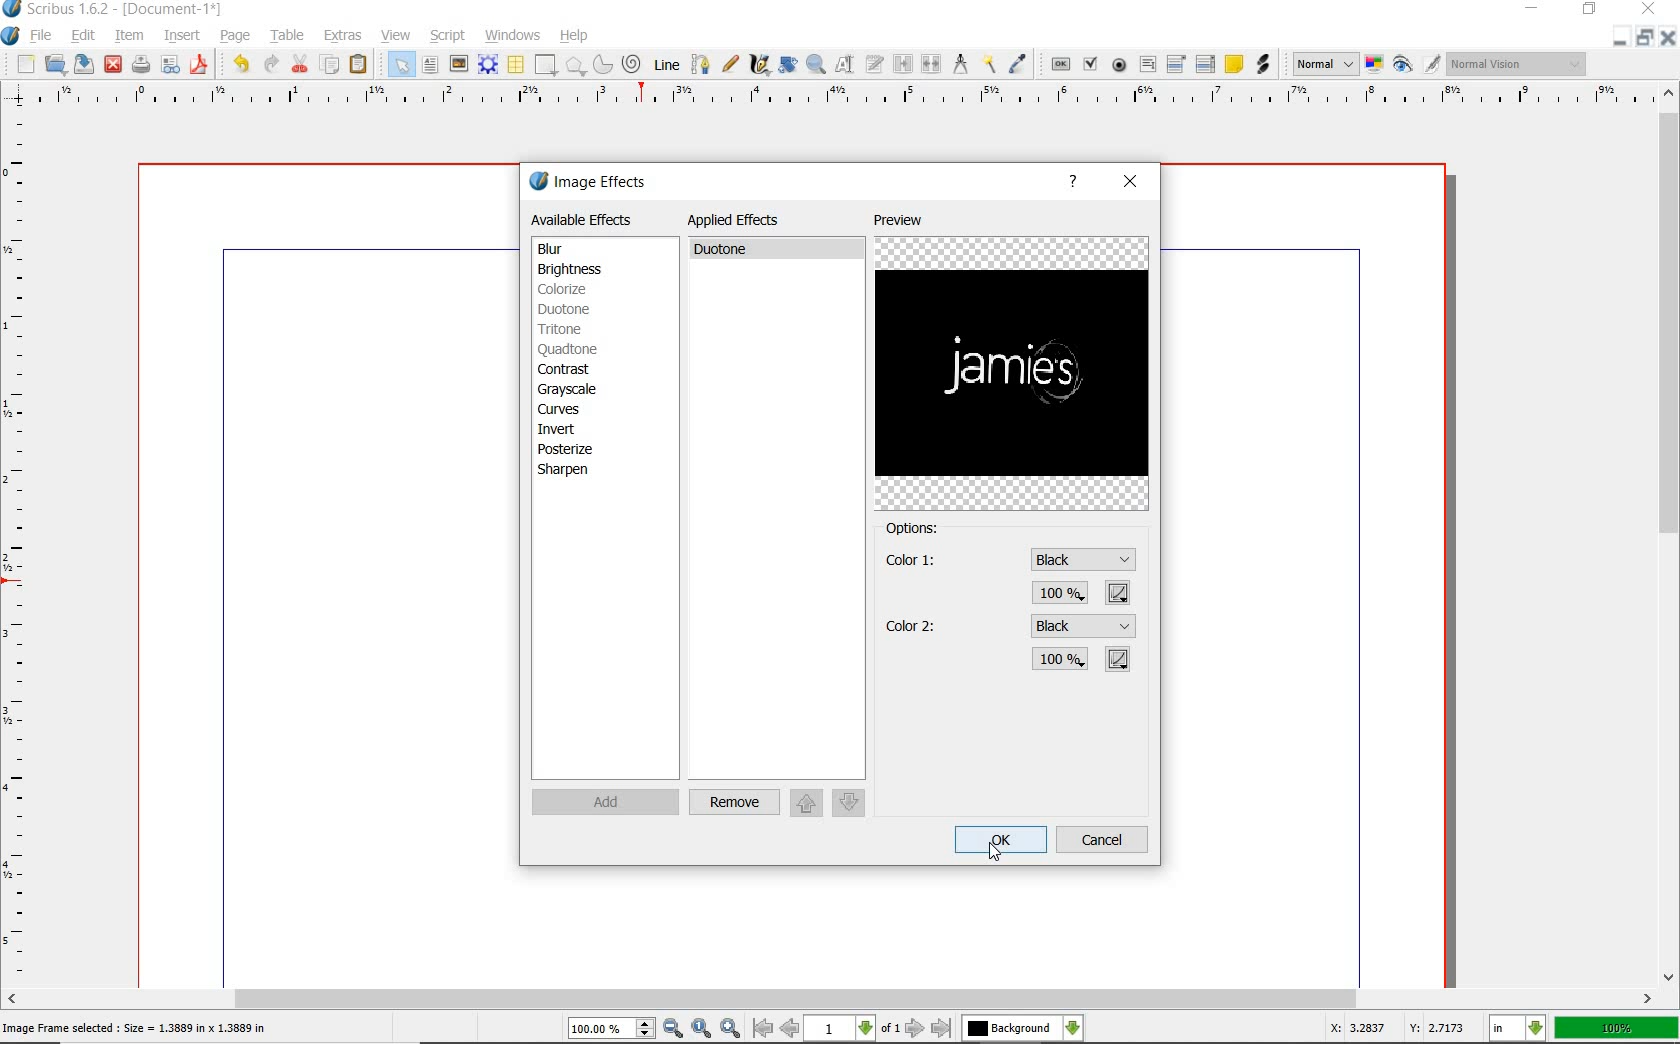 Image resolution: width=1680 pixels, height=1044 pixels. I want to click on close, so click(1129, 183).